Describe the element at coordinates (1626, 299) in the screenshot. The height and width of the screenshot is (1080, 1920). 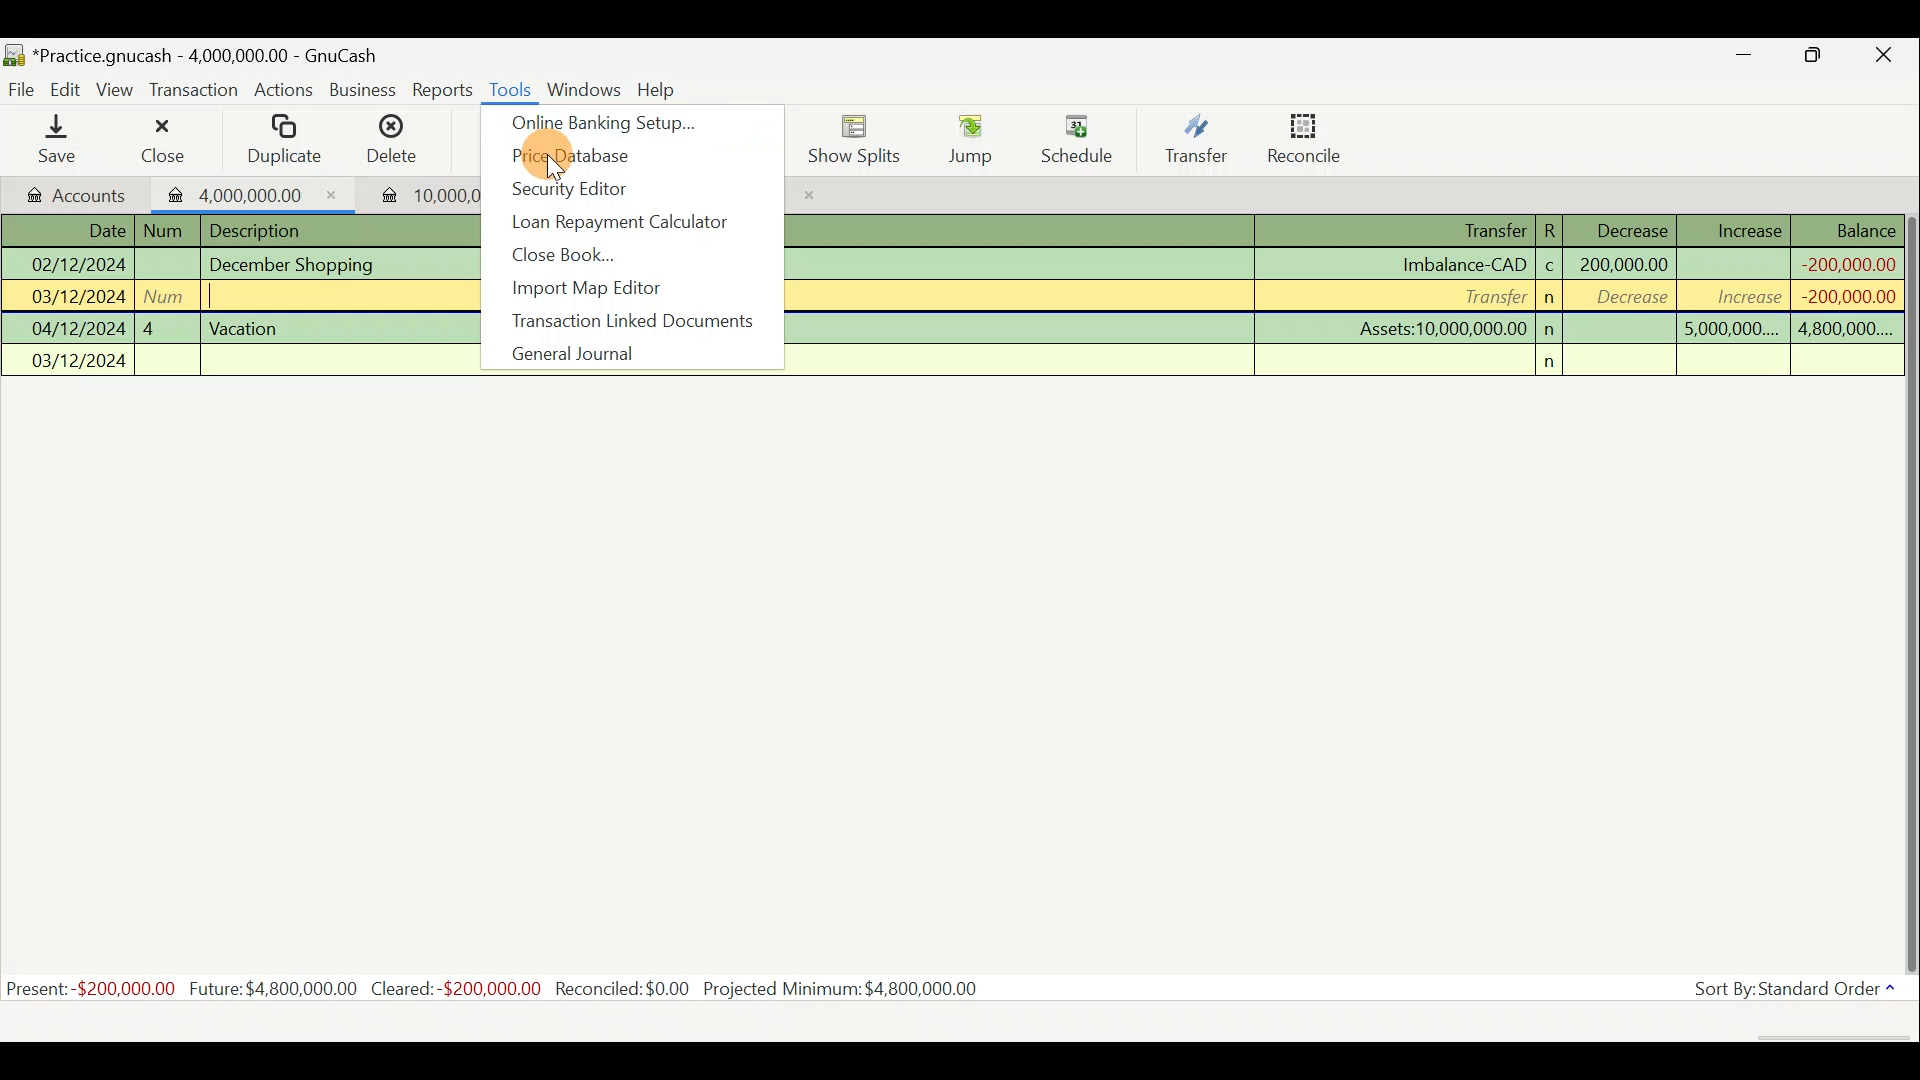
I see `decrease` at that location.